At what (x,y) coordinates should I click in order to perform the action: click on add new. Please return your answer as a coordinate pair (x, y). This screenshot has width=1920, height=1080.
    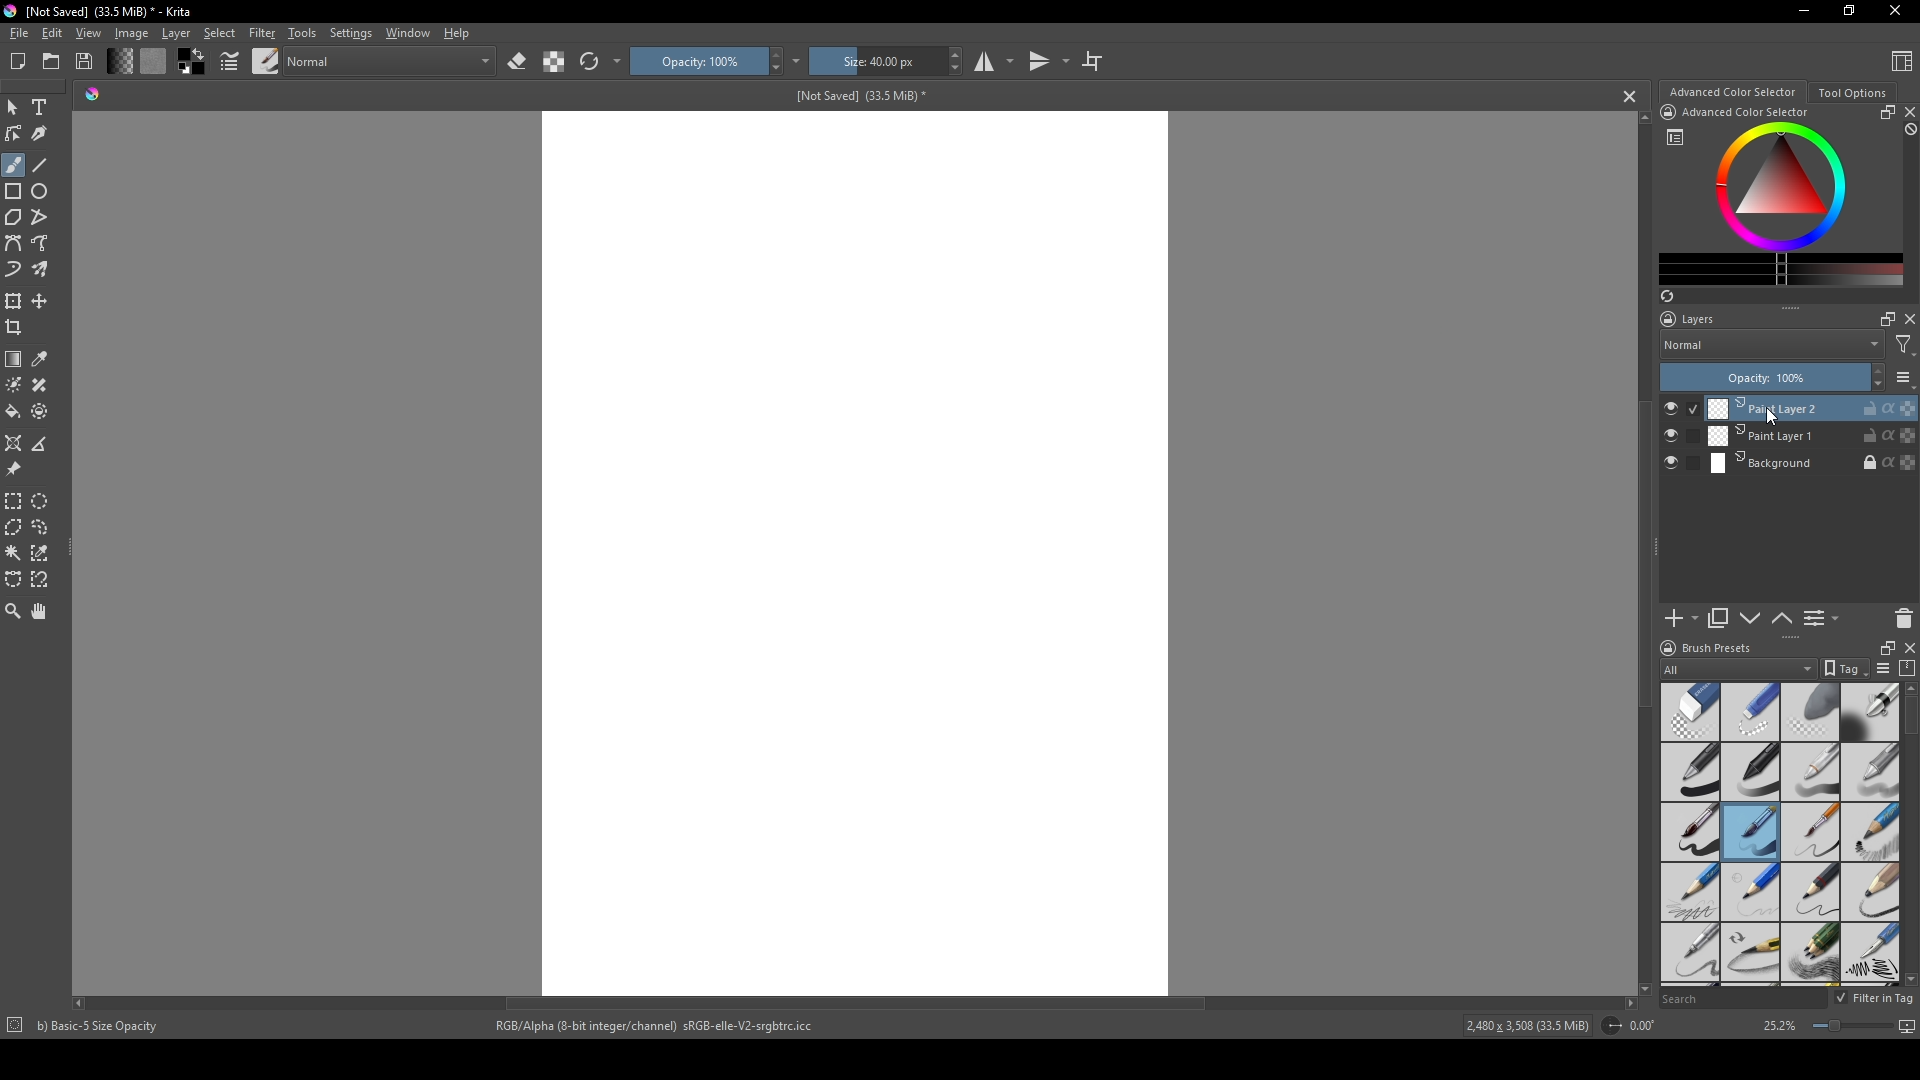
    Looking at the image, I should click on (1680, 619).